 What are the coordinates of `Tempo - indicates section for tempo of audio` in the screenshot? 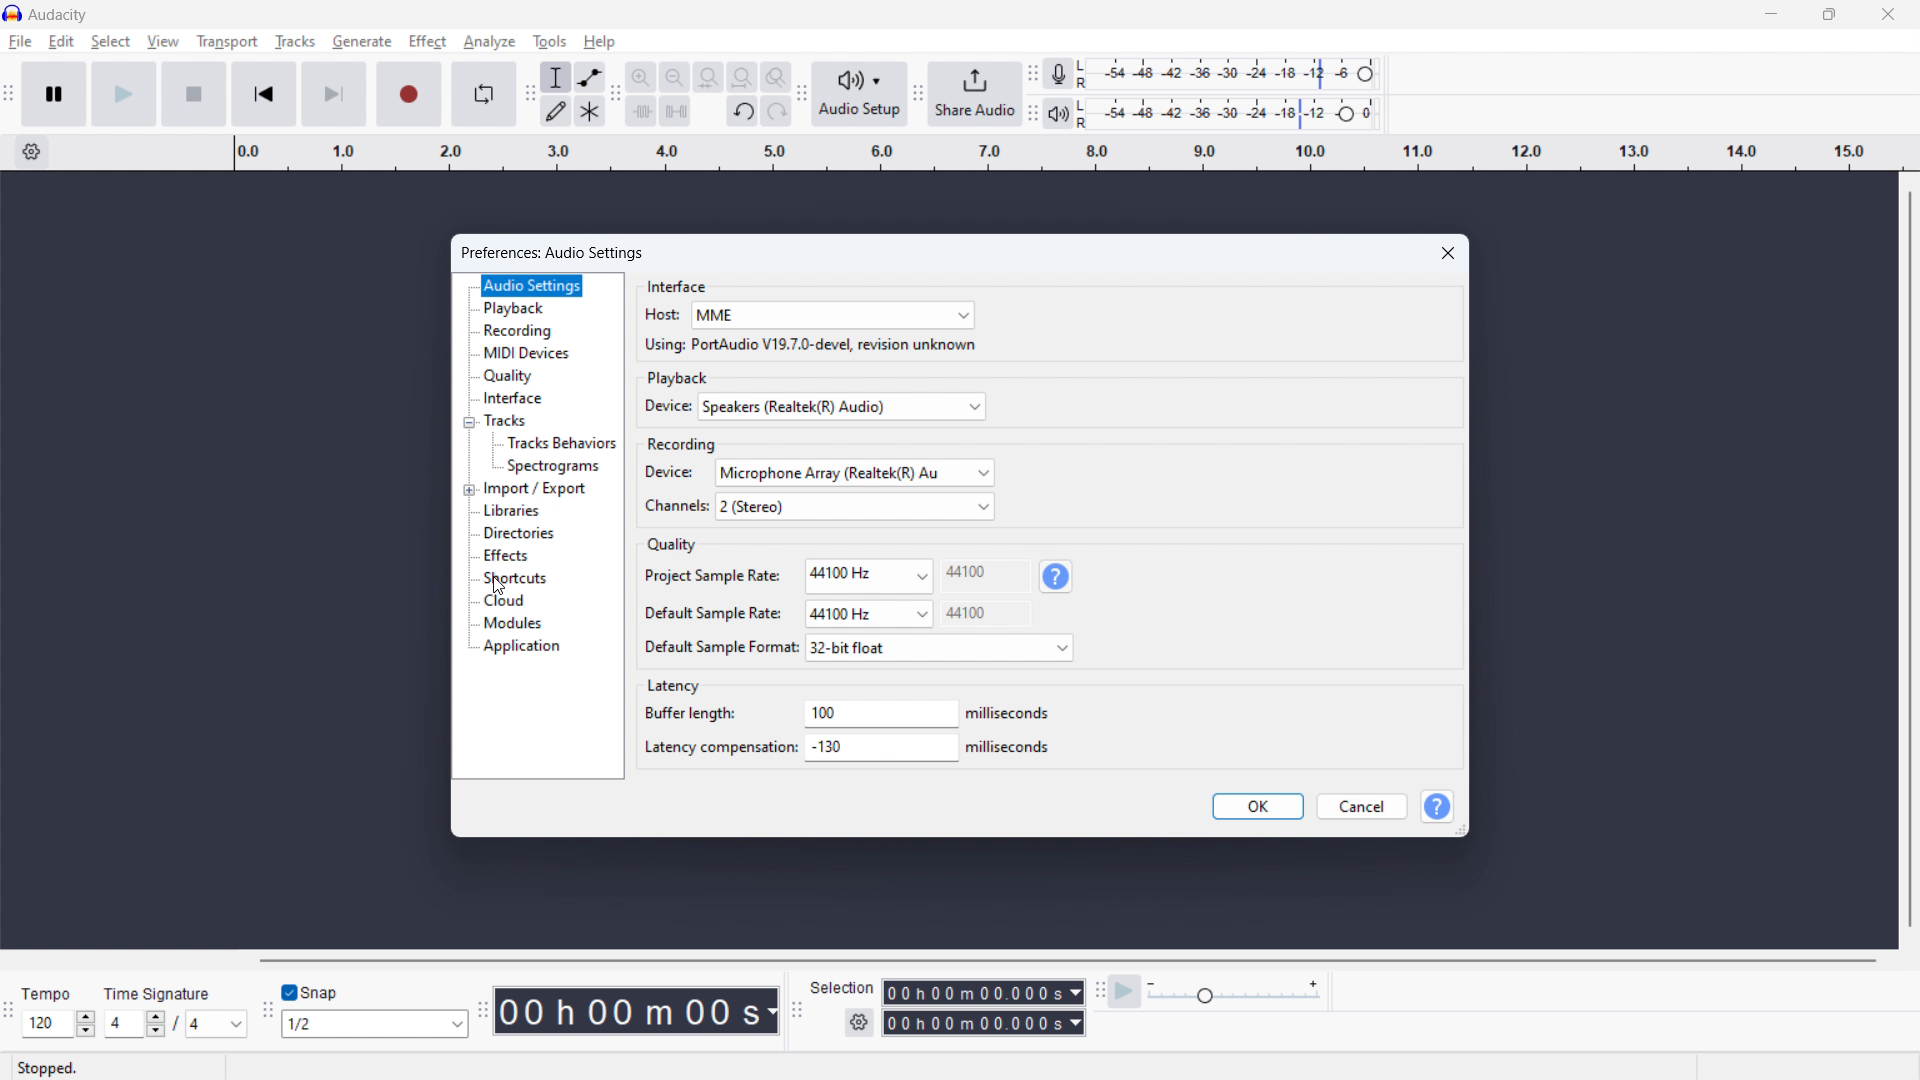 It's located at (46, 993).